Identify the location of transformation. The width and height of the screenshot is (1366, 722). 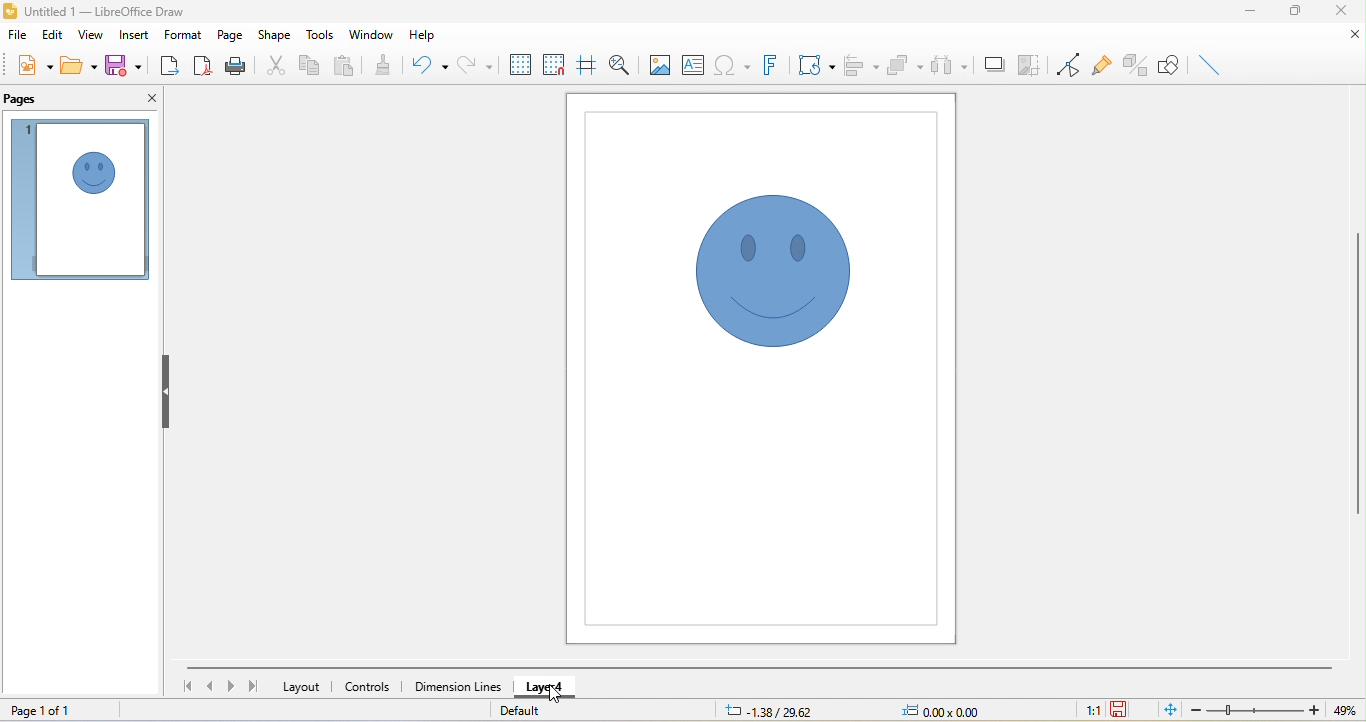
(817, 64).